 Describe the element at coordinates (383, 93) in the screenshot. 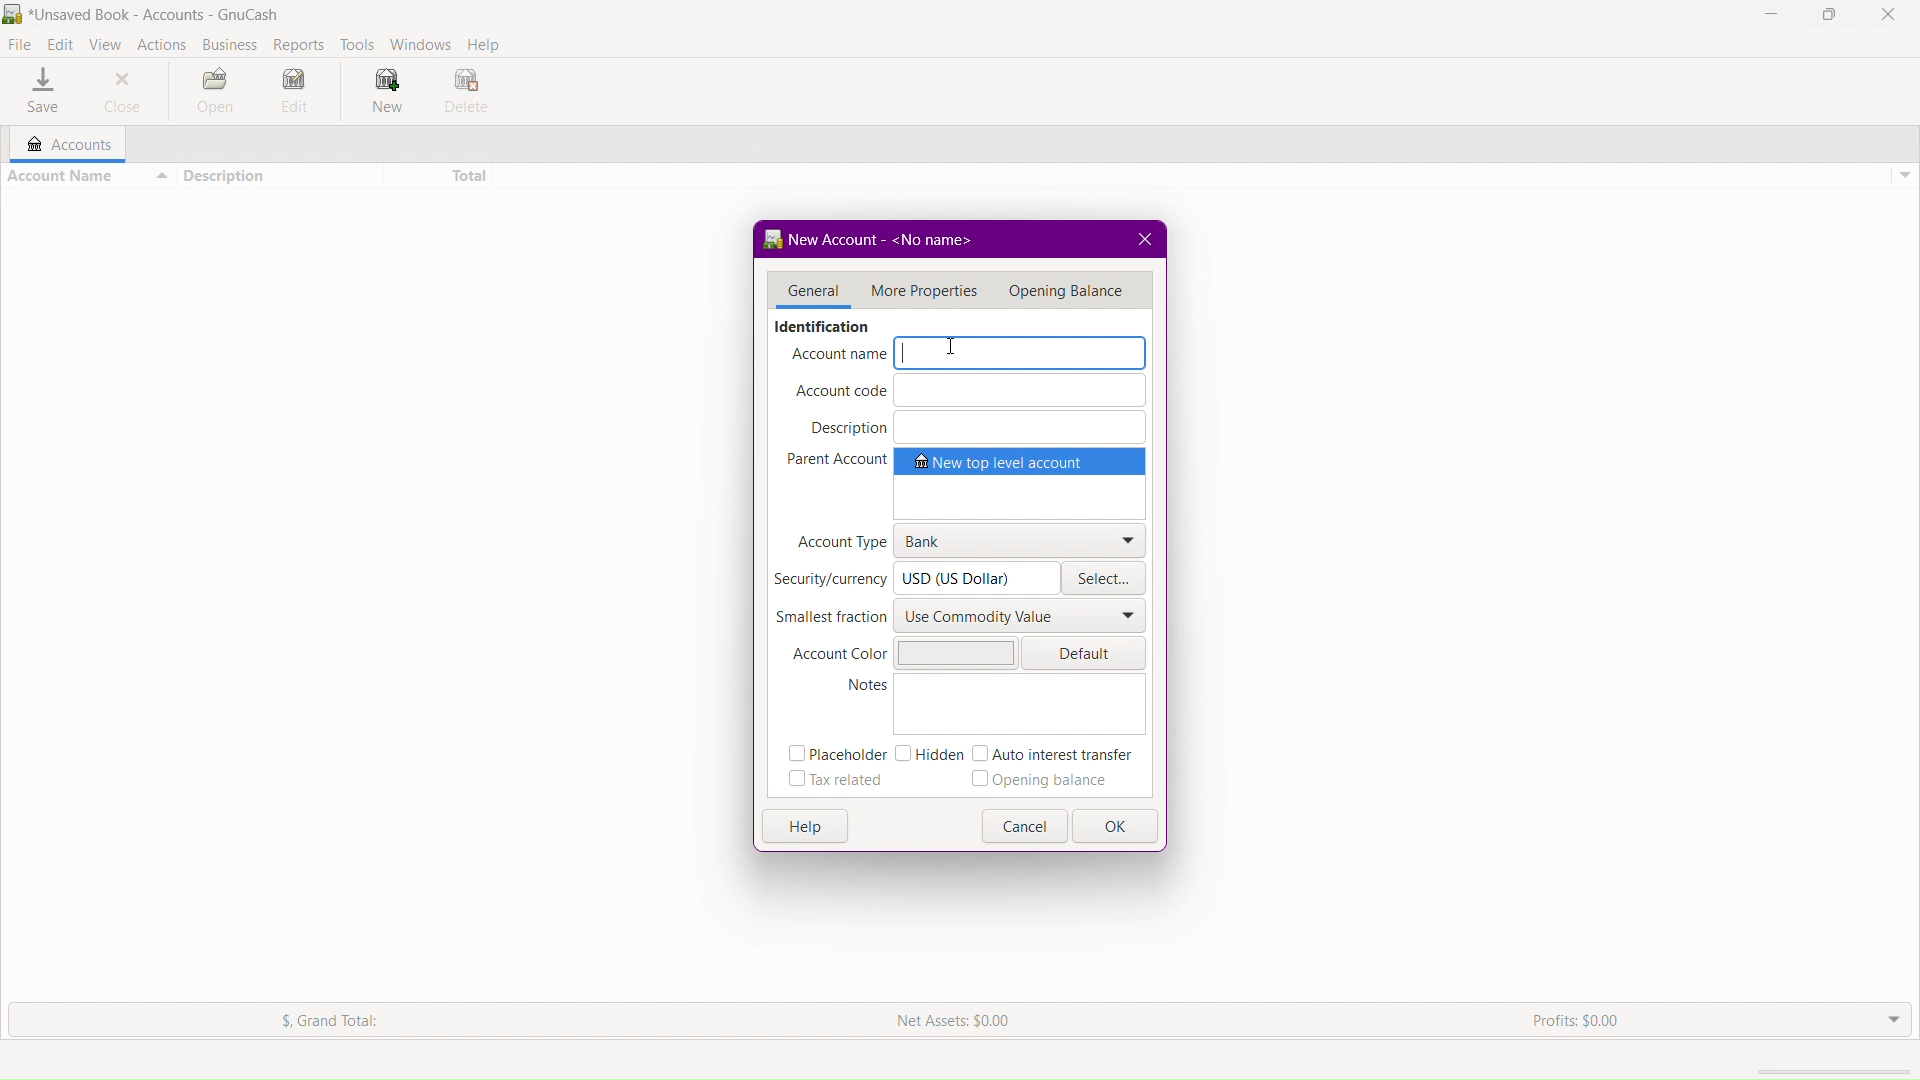

I see `New` at that location.